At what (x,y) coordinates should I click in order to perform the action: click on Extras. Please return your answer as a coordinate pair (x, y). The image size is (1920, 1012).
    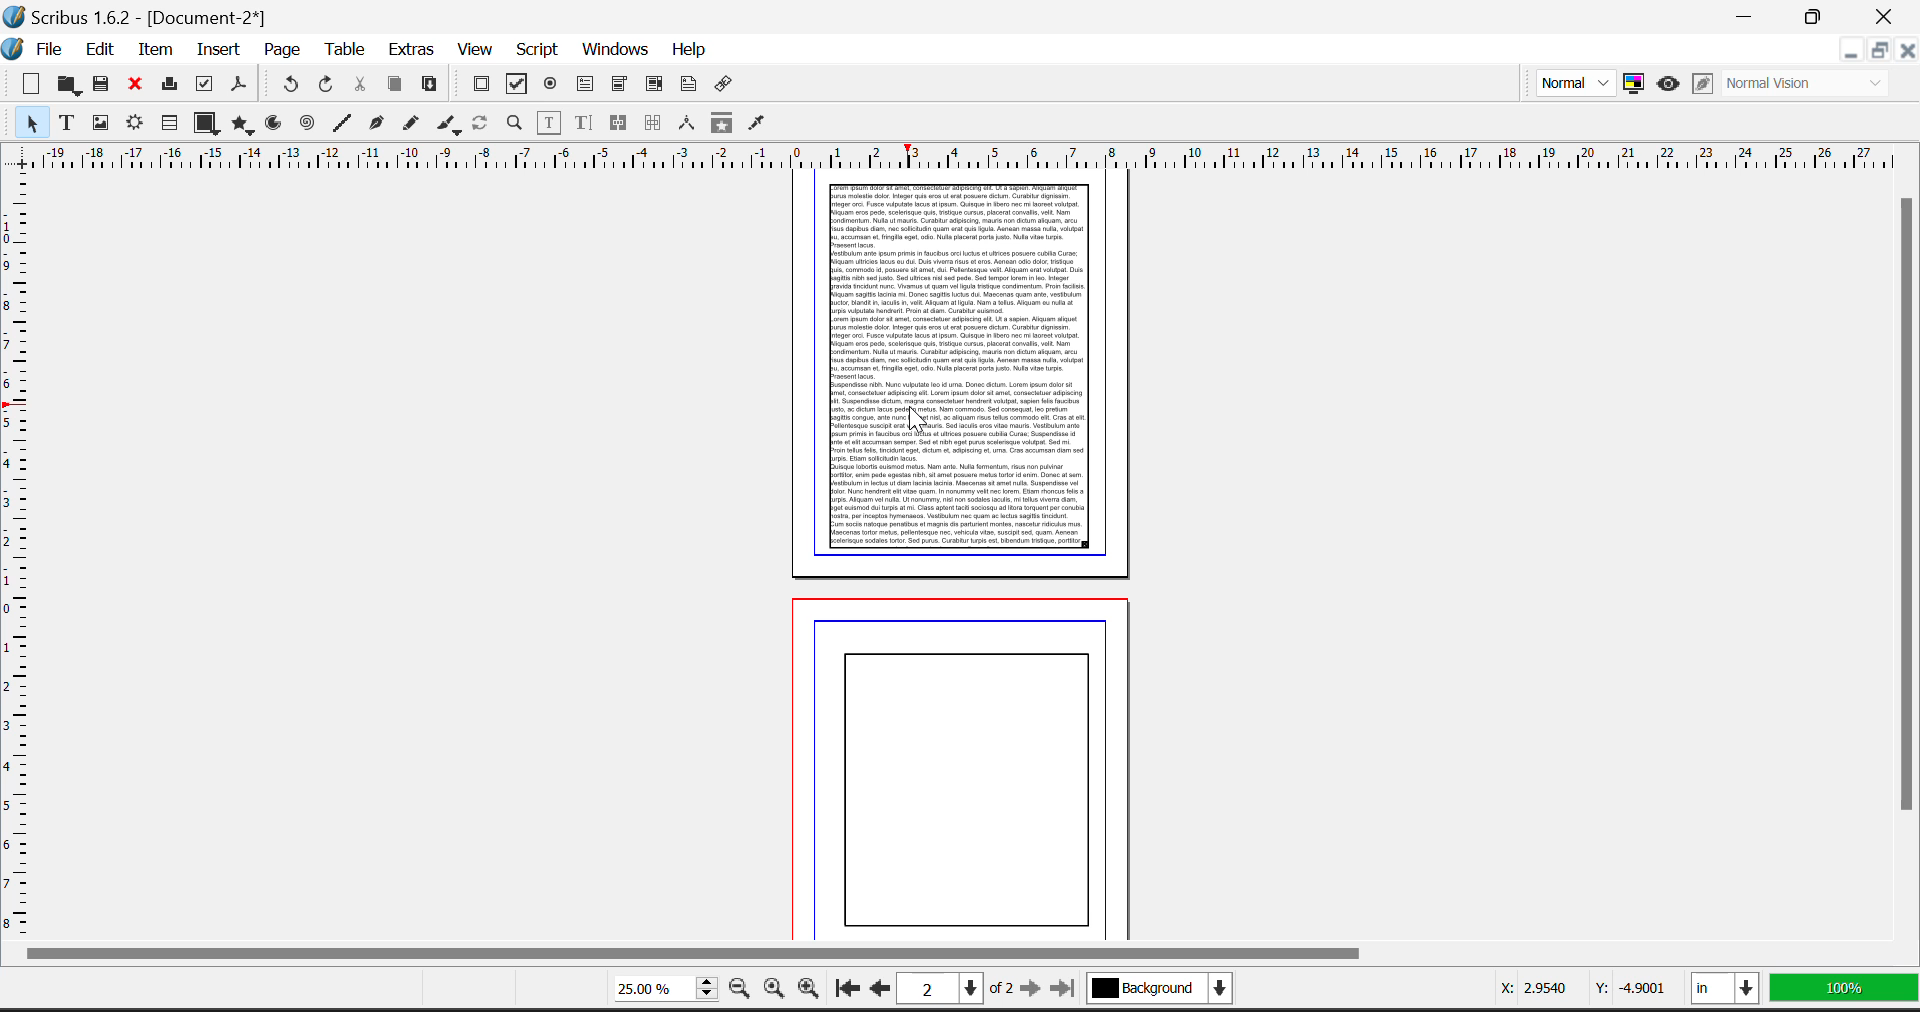
    Looking at the image, I should click on (412, 52).